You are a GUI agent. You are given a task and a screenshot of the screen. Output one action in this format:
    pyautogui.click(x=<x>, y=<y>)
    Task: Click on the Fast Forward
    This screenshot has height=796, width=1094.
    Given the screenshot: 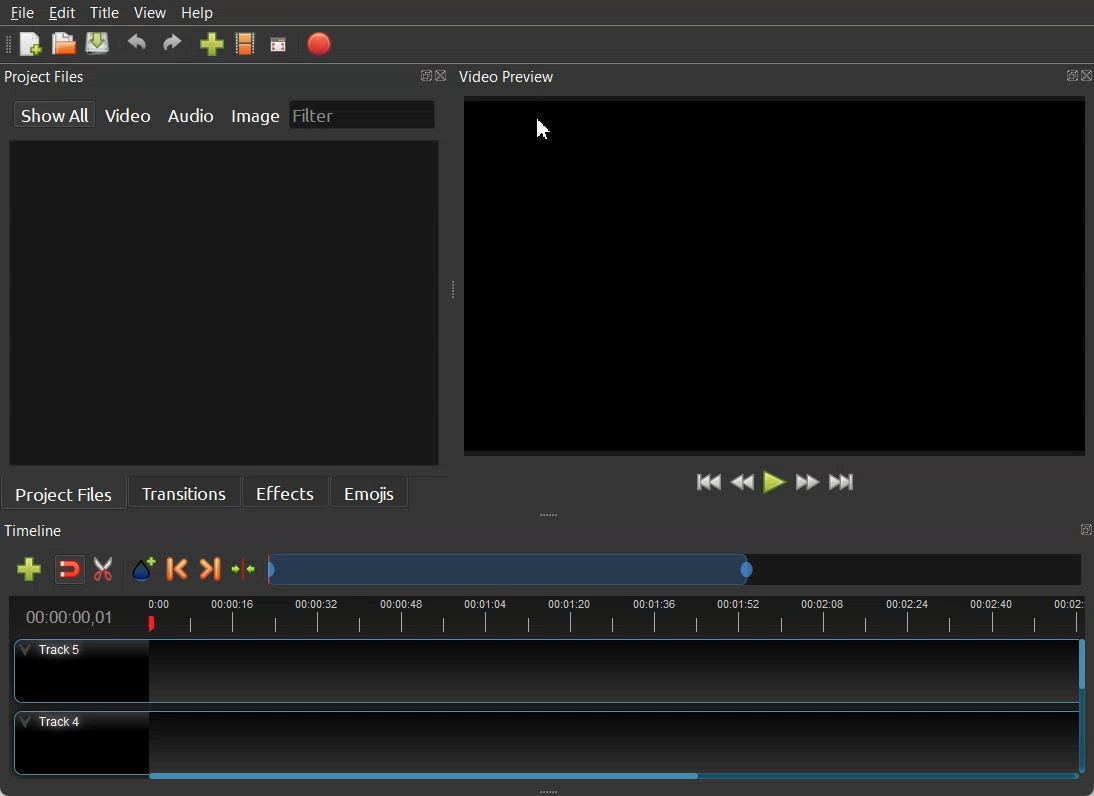 What is the action you would take?
    pyautogui.click(x=807, y=481)
    